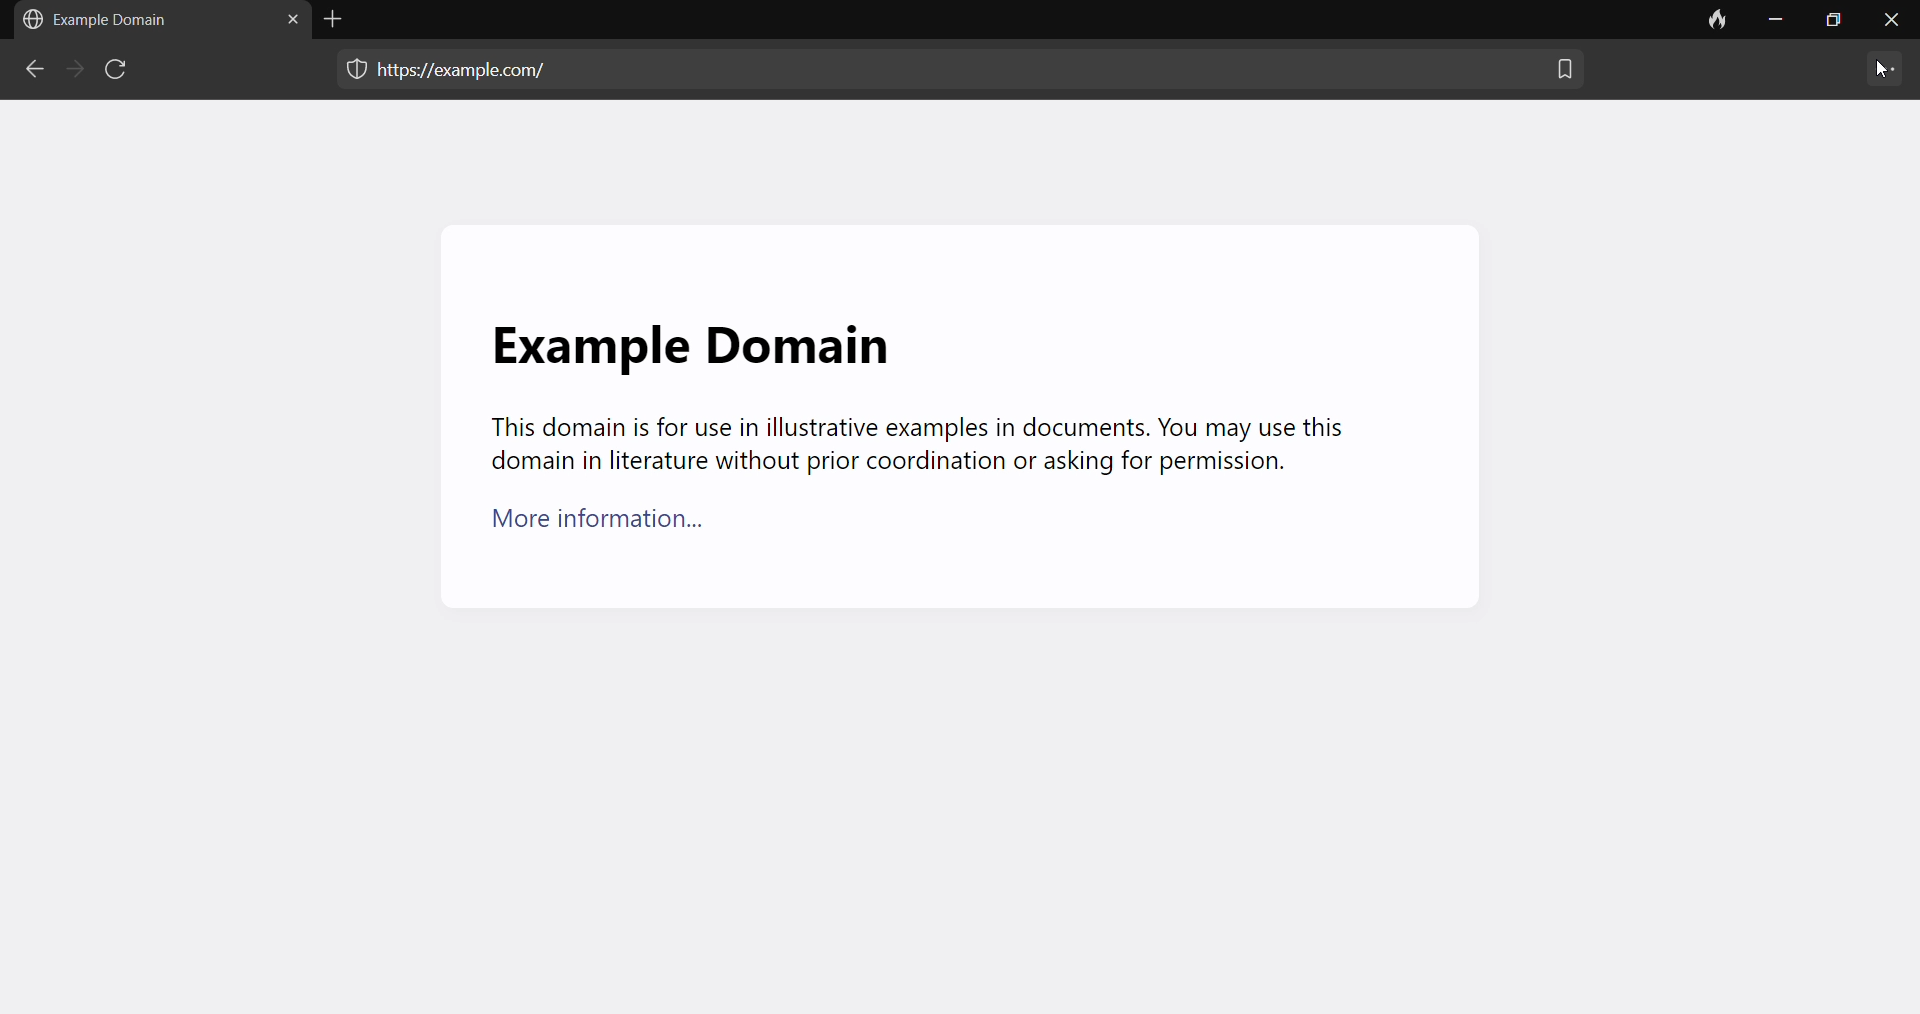 The image size is (1920, 1014). What do you see at coordinates (1831, 24) in the screenshot?
I see `maximize` at bounding box center [1831, 24].